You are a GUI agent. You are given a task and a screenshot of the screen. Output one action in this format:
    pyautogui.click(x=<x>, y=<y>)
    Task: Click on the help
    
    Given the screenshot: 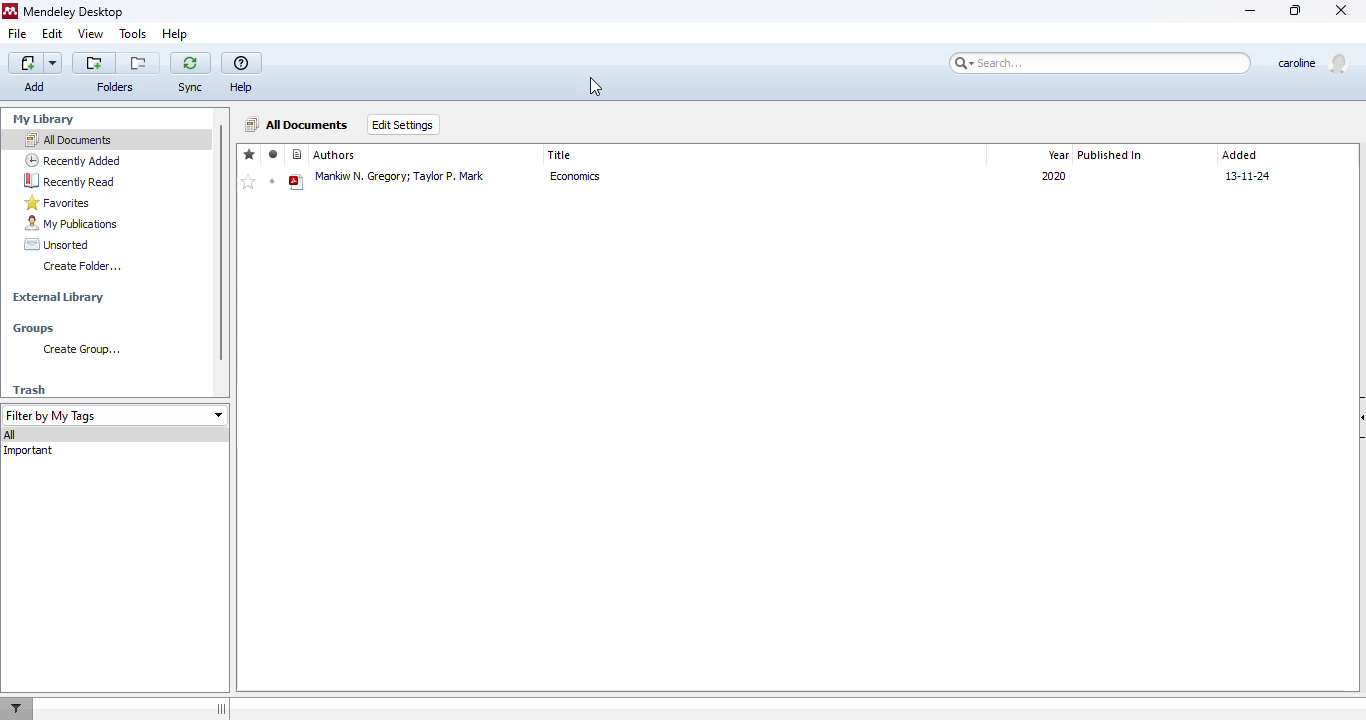 What is the action you would take?
    pyautogui.click(x=242, y=64)
    